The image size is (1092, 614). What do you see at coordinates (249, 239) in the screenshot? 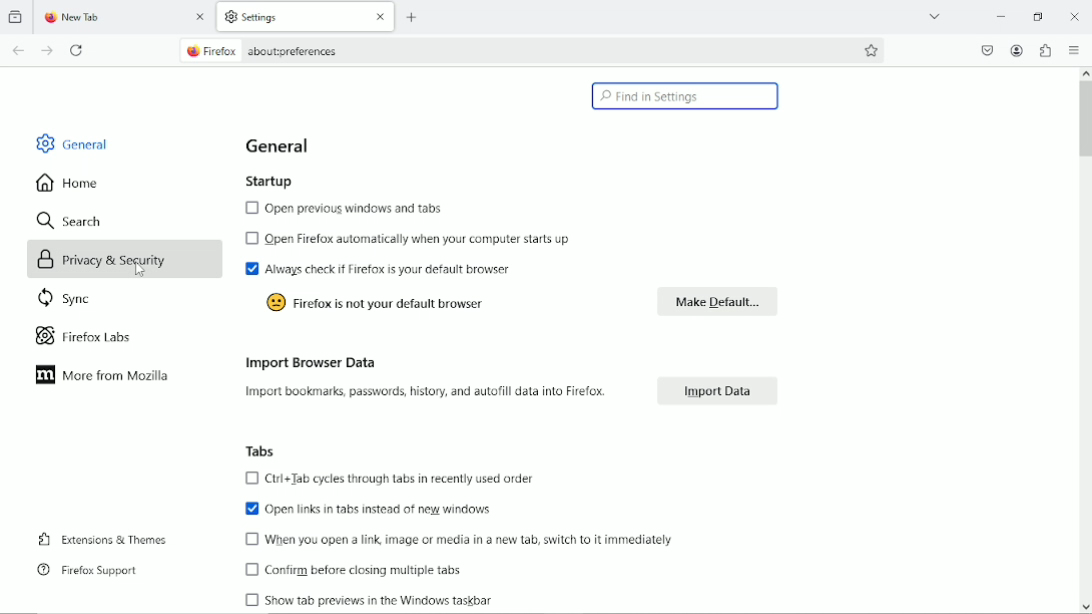
I see `checkbox` at bounding box center [249, 239].